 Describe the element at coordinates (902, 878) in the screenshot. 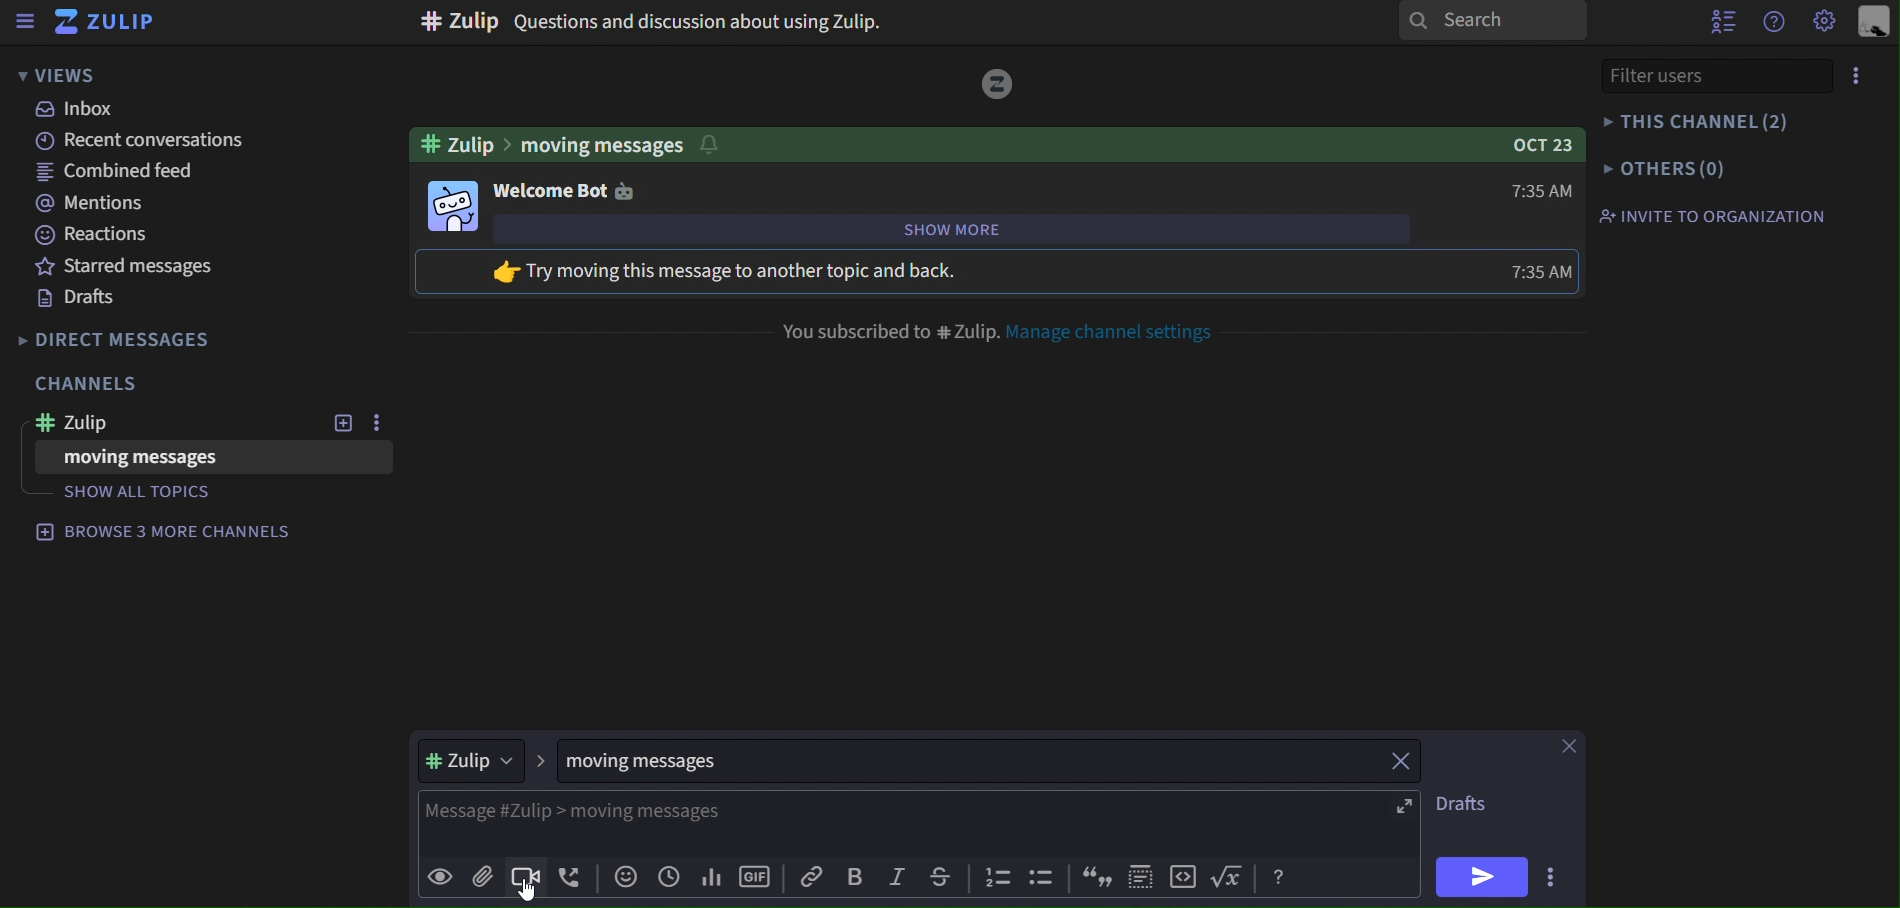

I see `italic` at that location.